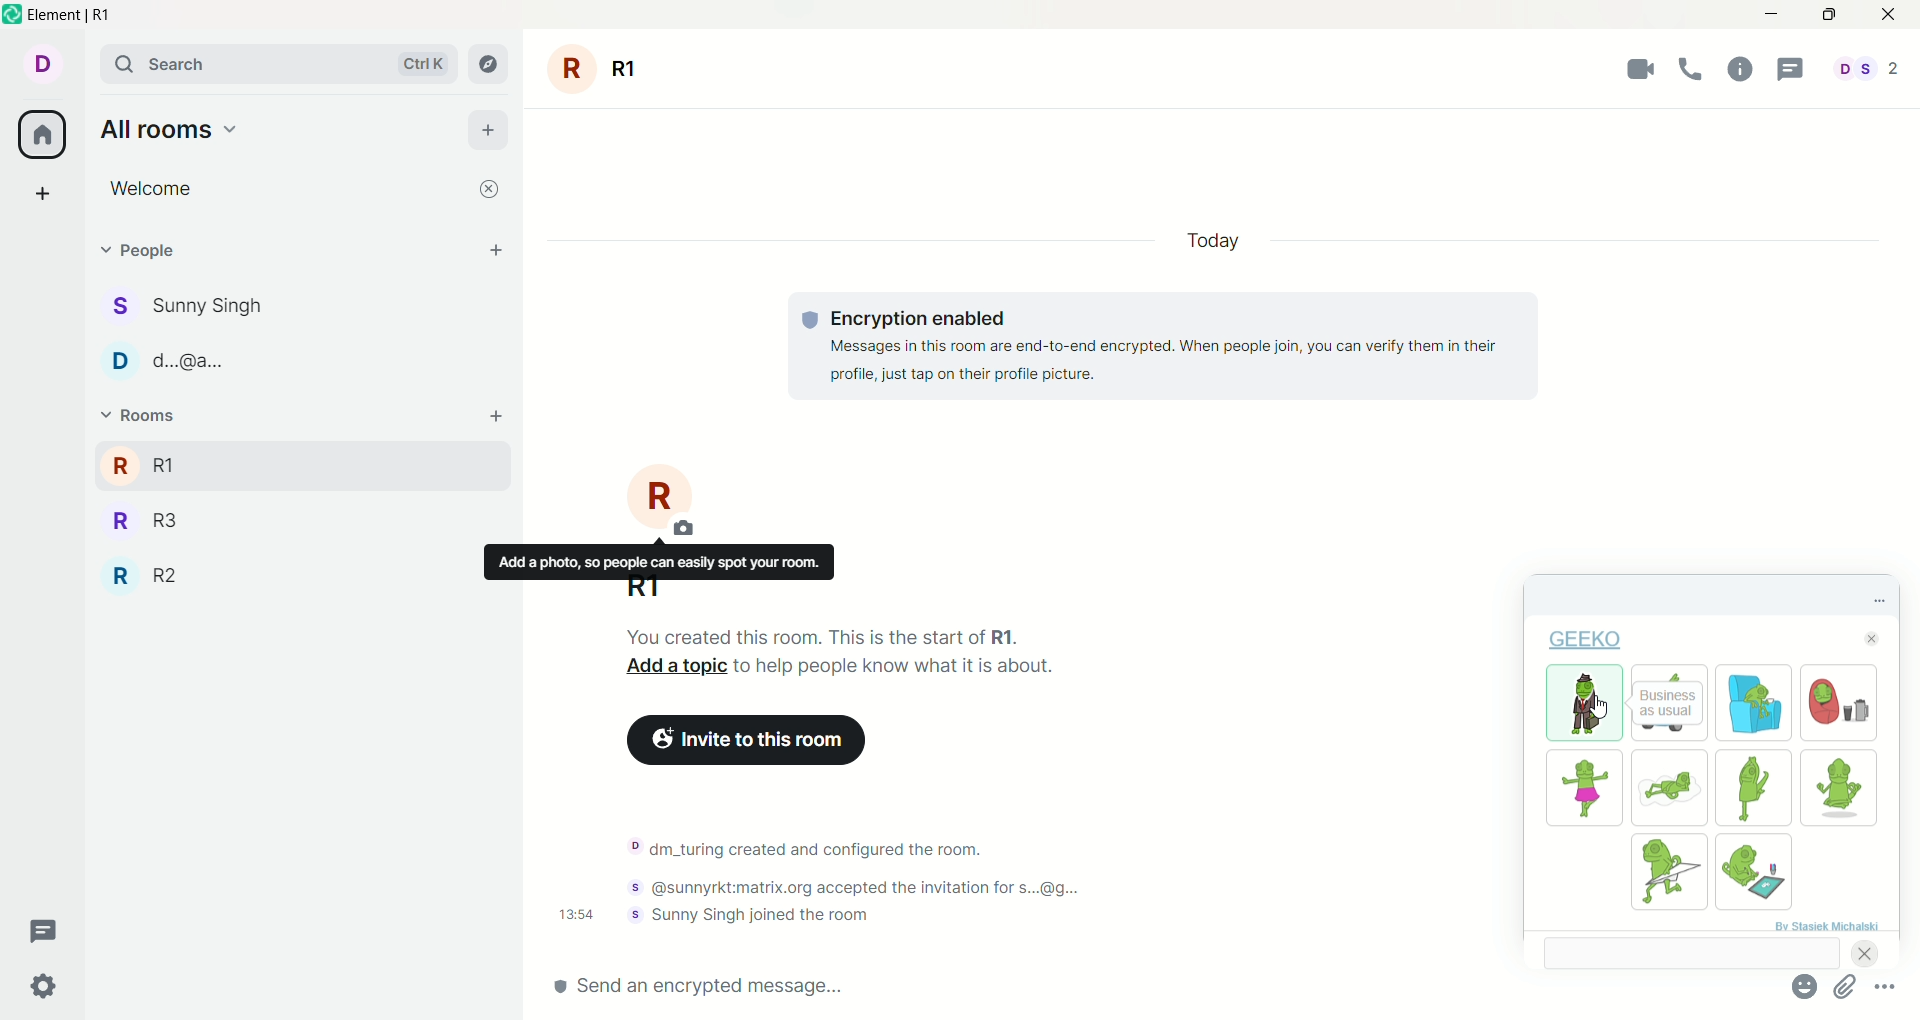 Image resolution: width=1920 pixels, height=1020 pixels. Describe the element at coordinates (1042, 987) in the screenshot. I see `send an encrypted message` at that location.